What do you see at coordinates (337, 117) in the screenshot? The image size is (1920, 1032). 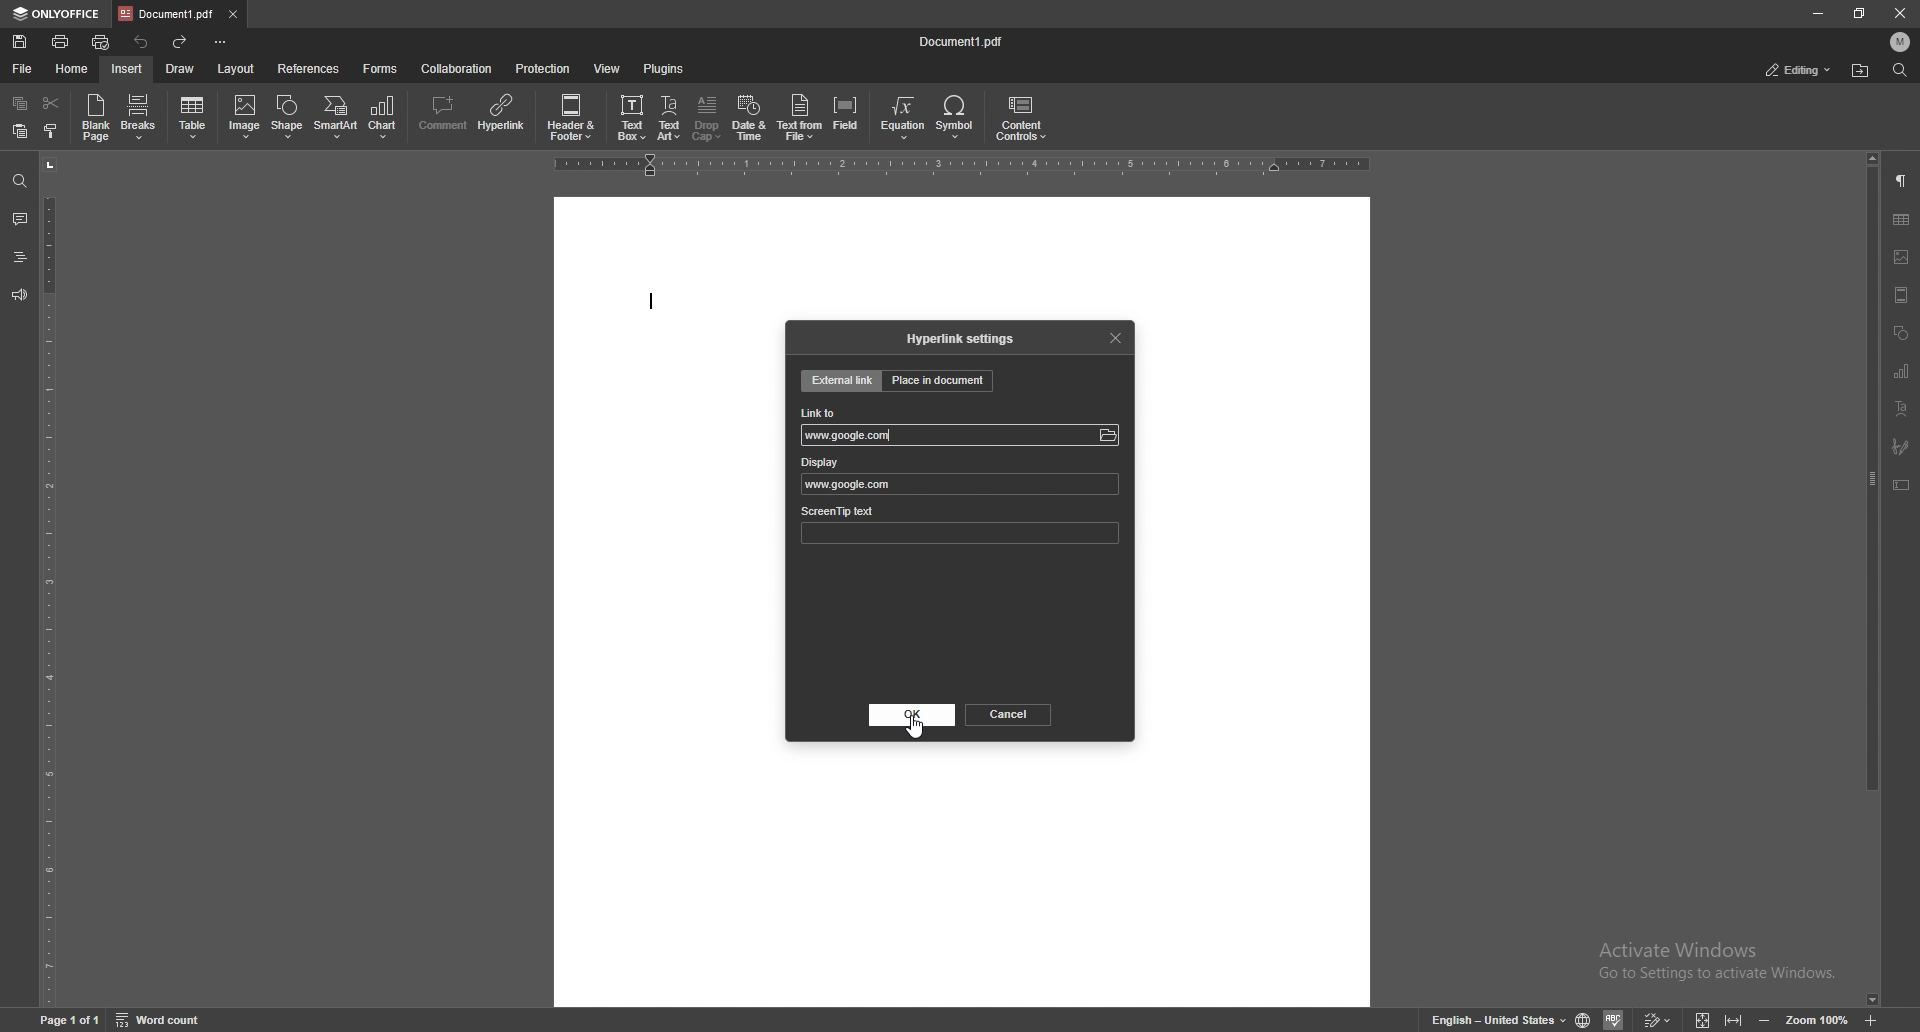 I see `smart art` at bounding box center [337, 117].